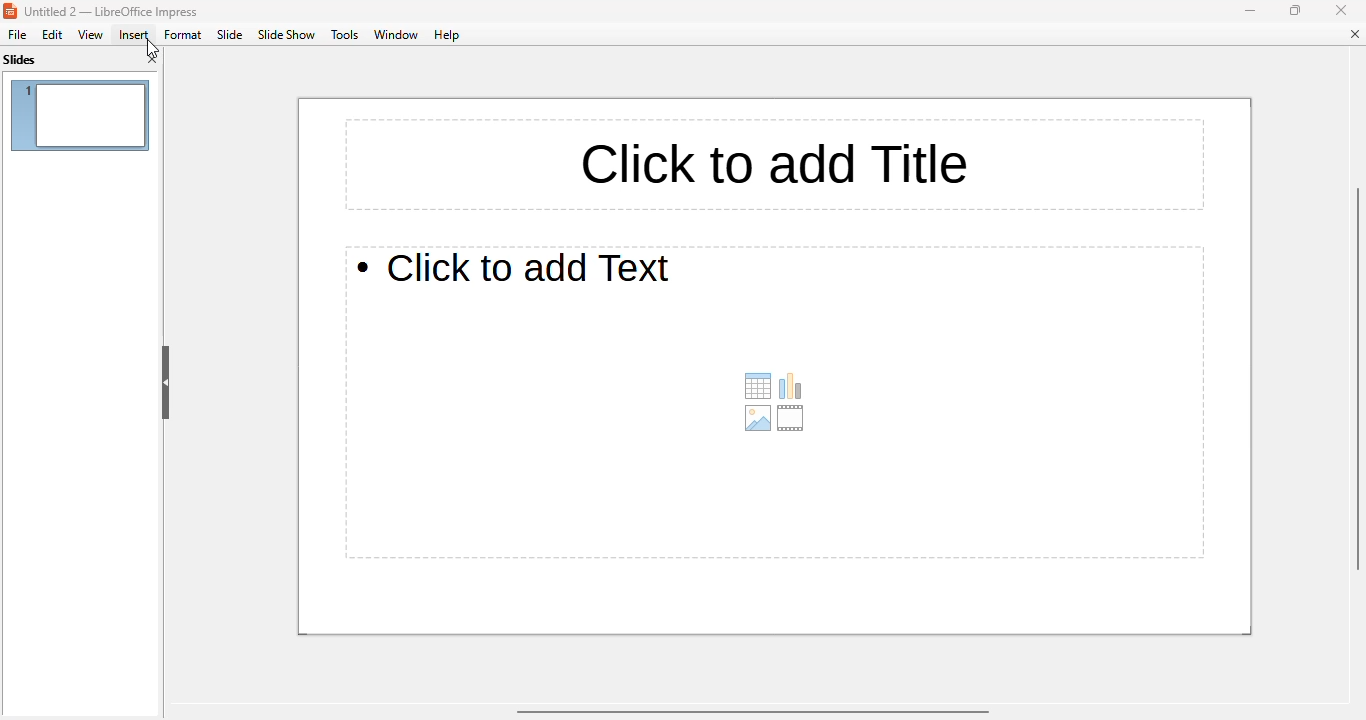  Describe the element at coordinates (152, 48) in the screenshot. I see `cursor` at that location.